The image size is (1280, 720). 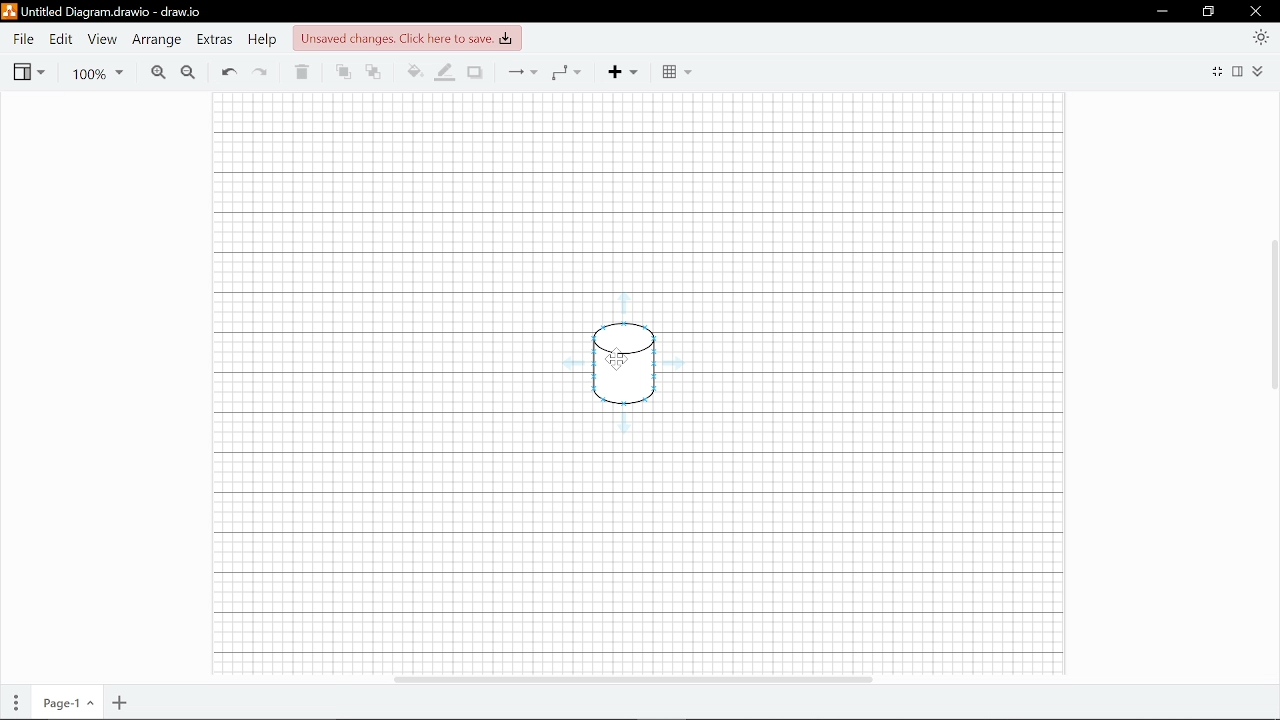 What do you see at coordinates (412, 72) in the screenshot?
I see `Fill color` at bounding box center [412, 72].